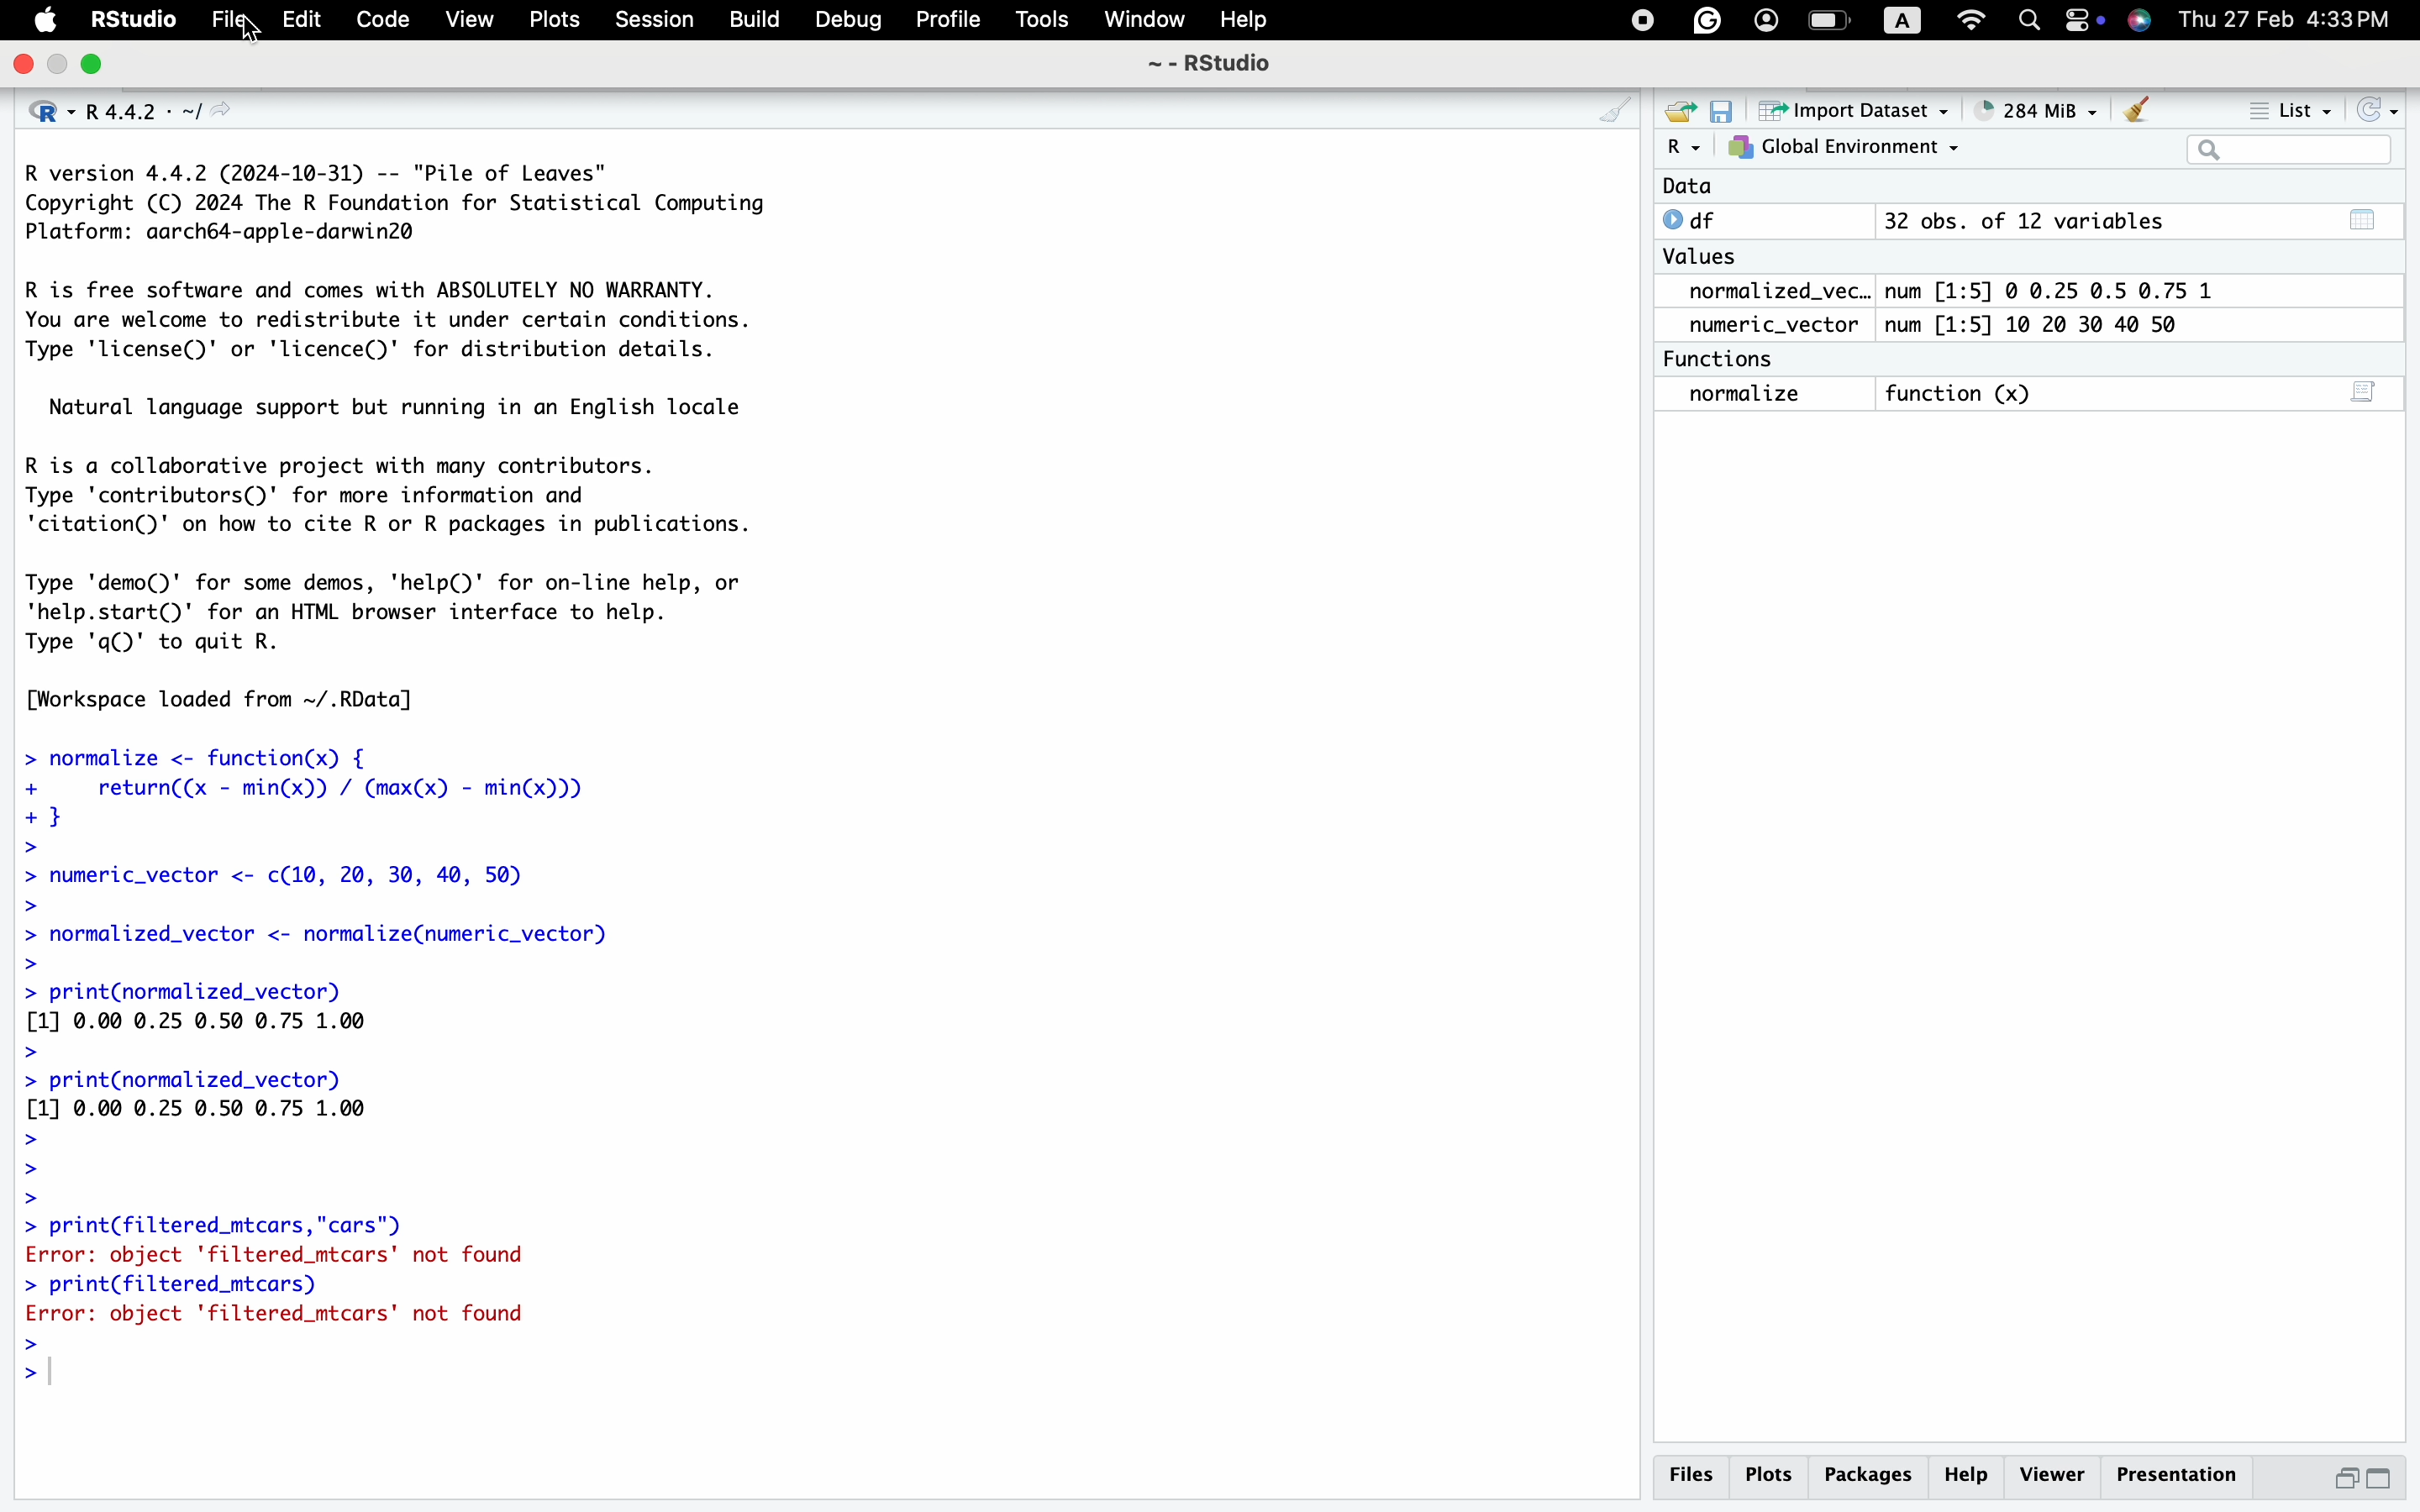 The image size is (2420, 1512). I want to click on List , so click(2293, 109).